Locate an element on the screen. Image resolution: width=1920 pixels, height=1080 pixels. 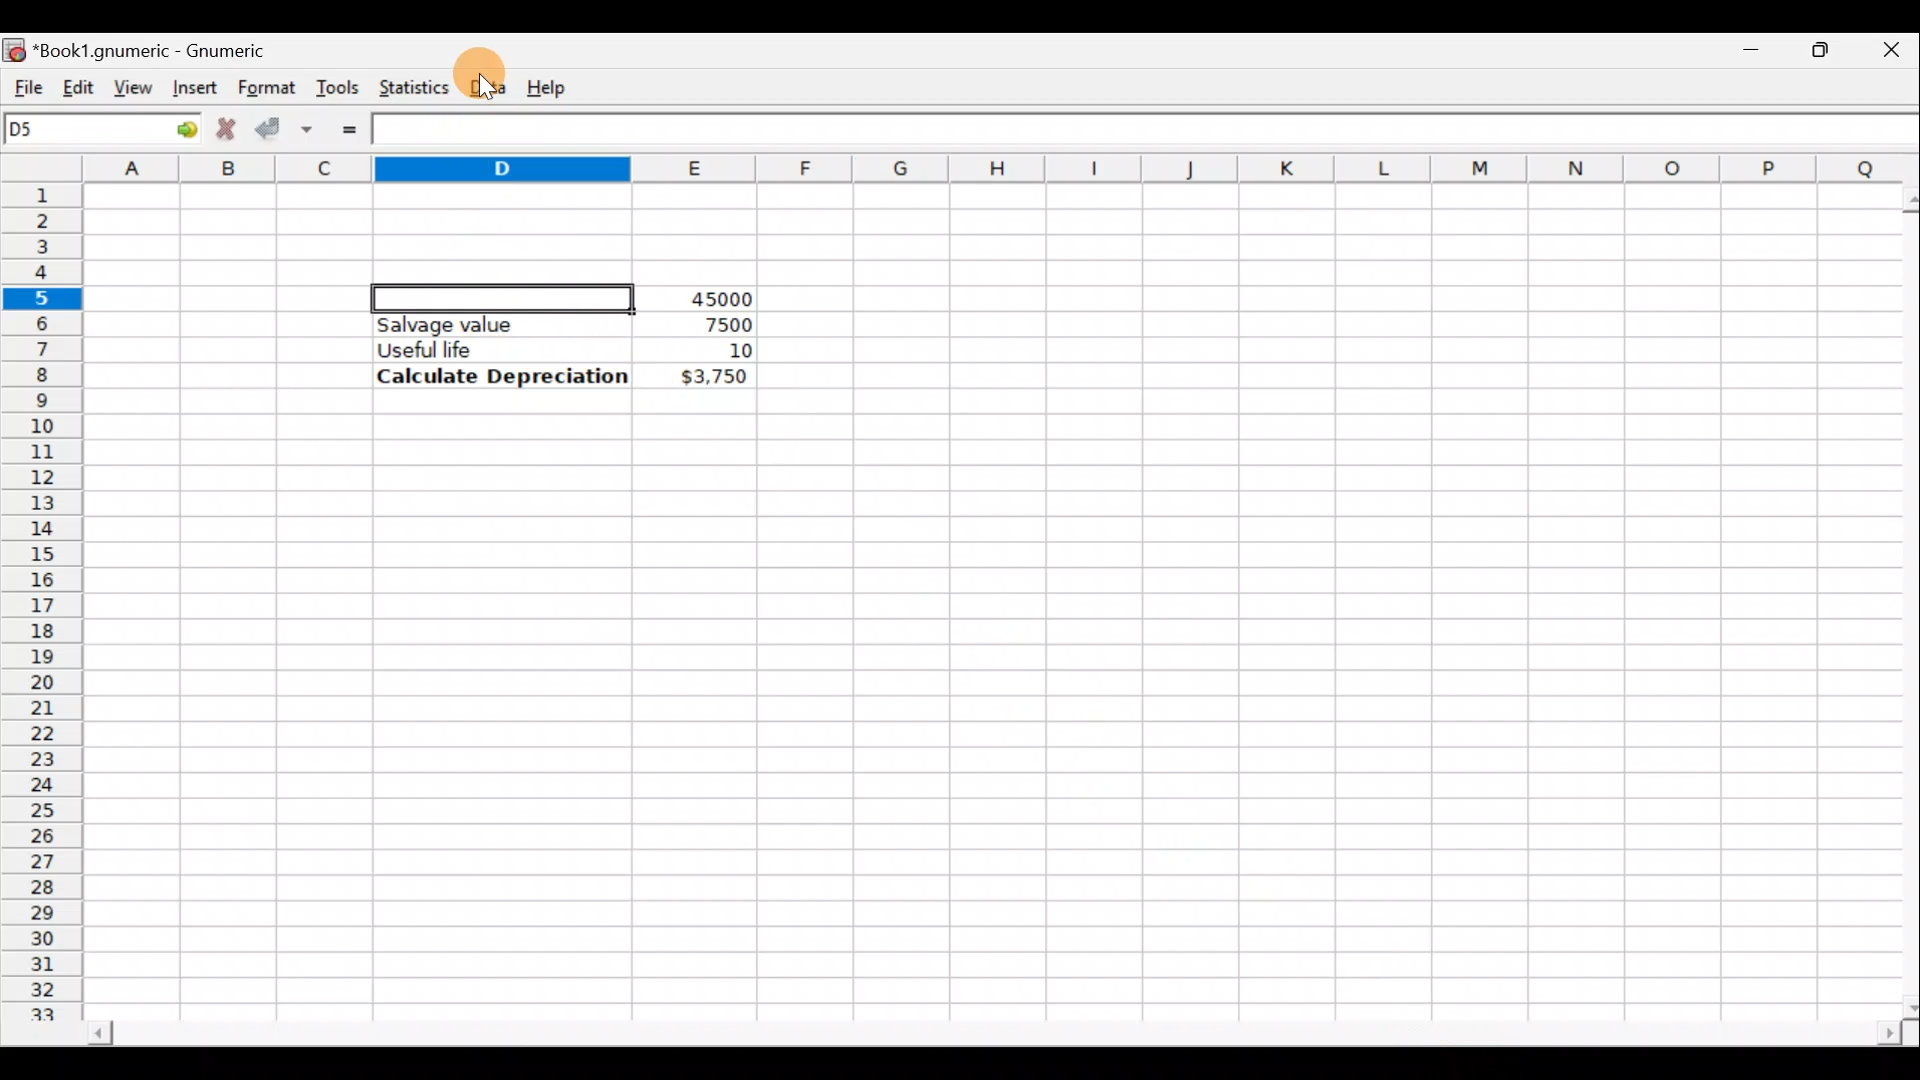
Scroll bar is located at coordinates (1898, 599).